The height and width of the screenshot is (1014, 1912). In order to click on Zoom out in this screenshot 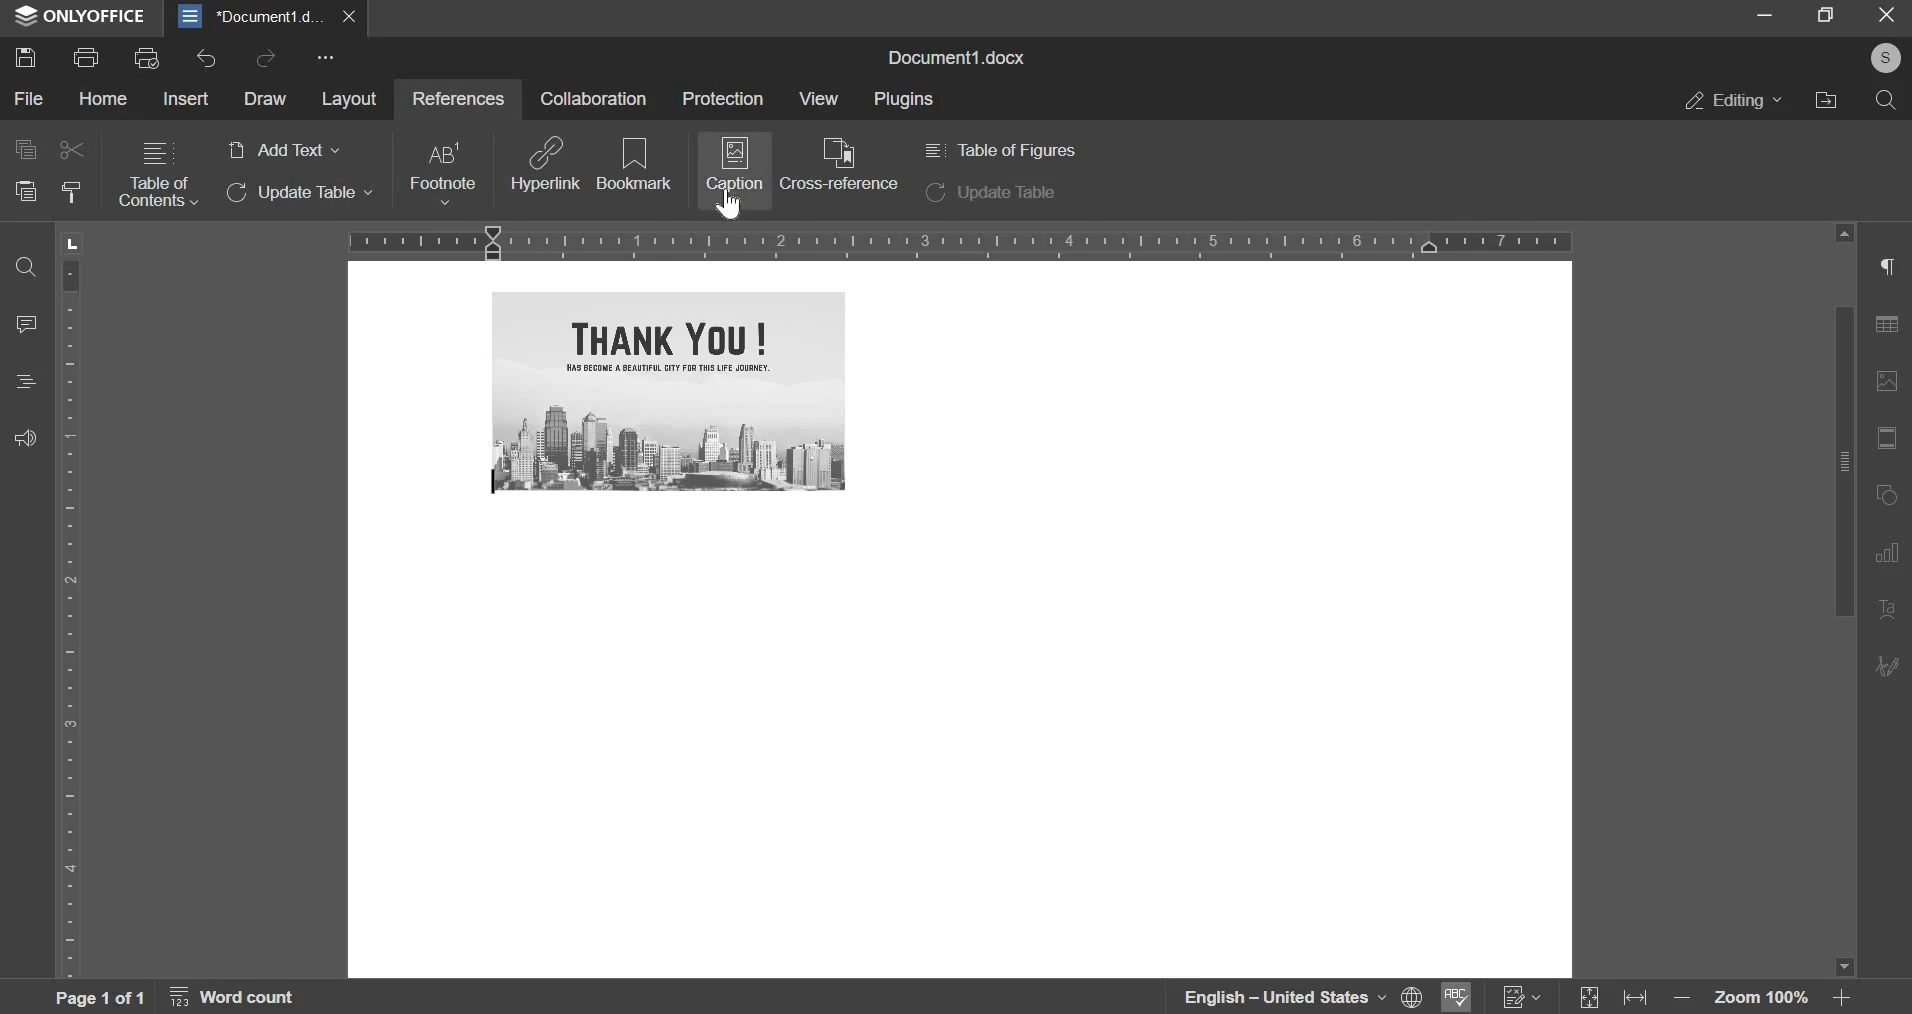, I will do `click(1687, 1002)`.